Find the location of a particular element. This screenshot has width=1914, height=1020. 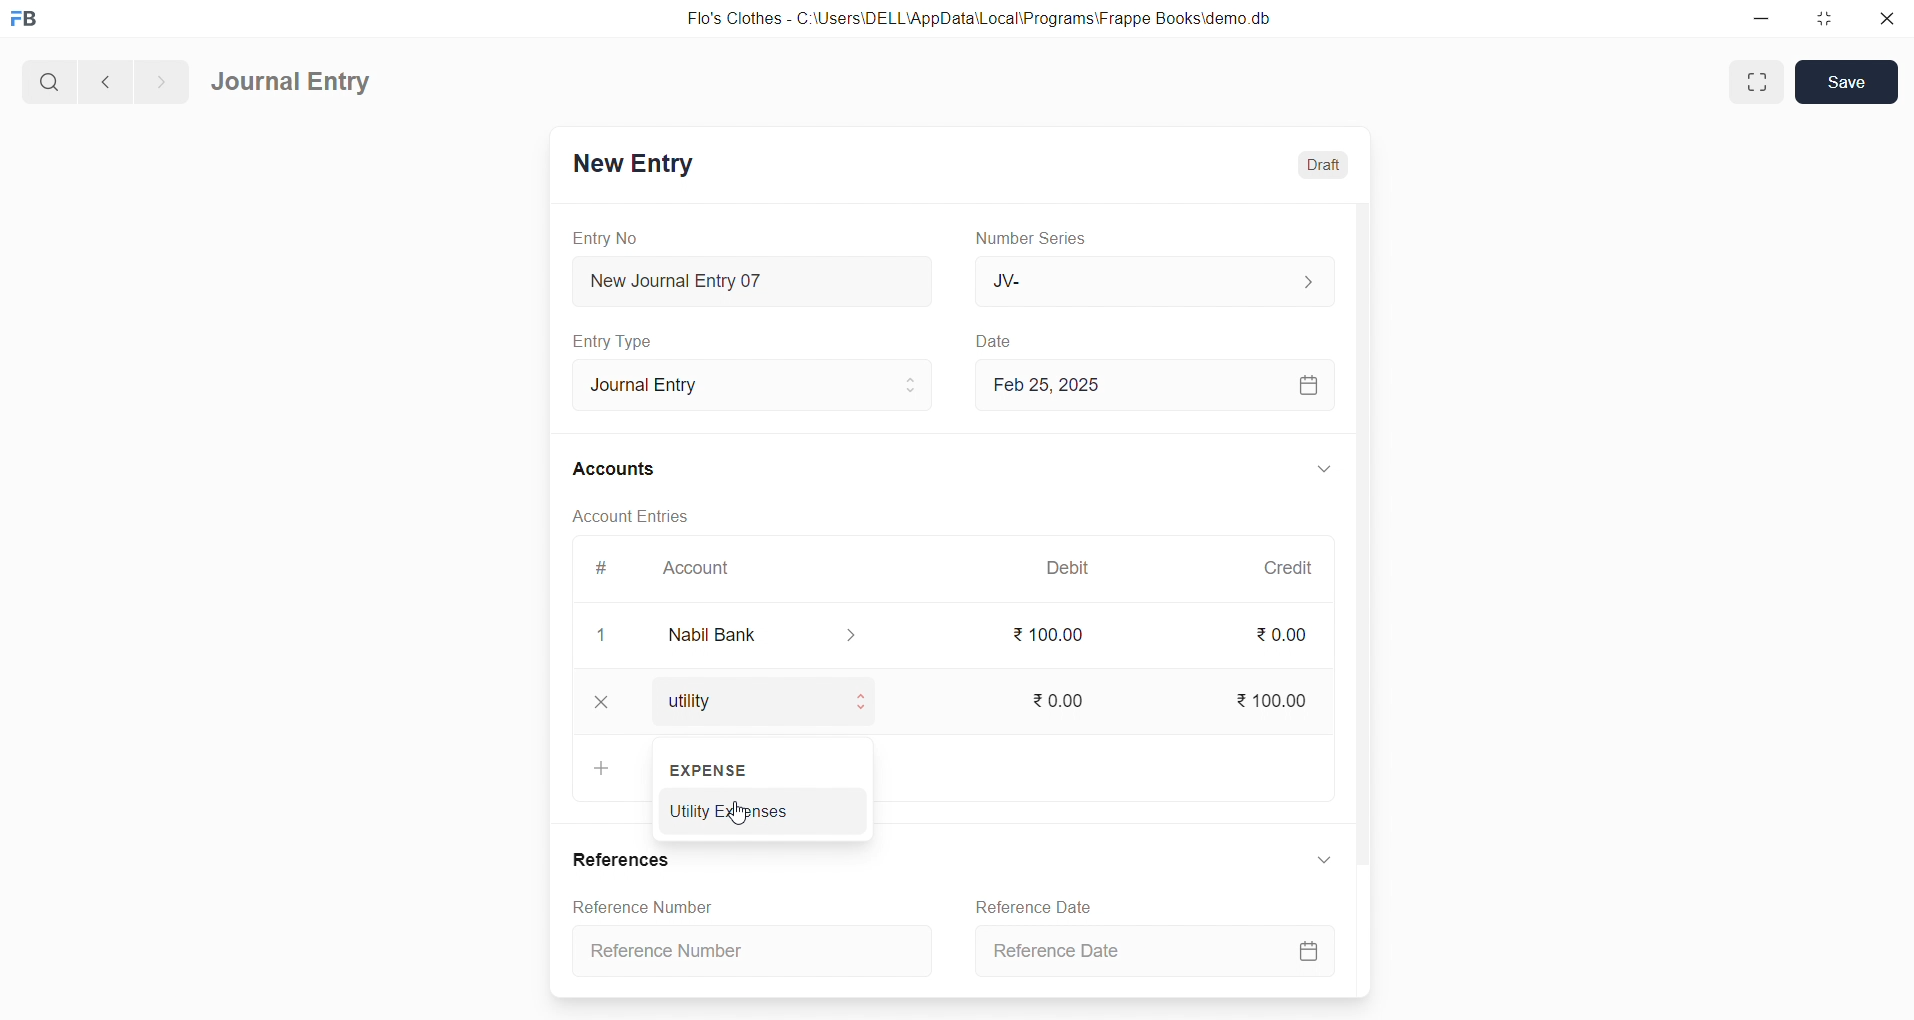

utility is located at coordinates (758, 701).